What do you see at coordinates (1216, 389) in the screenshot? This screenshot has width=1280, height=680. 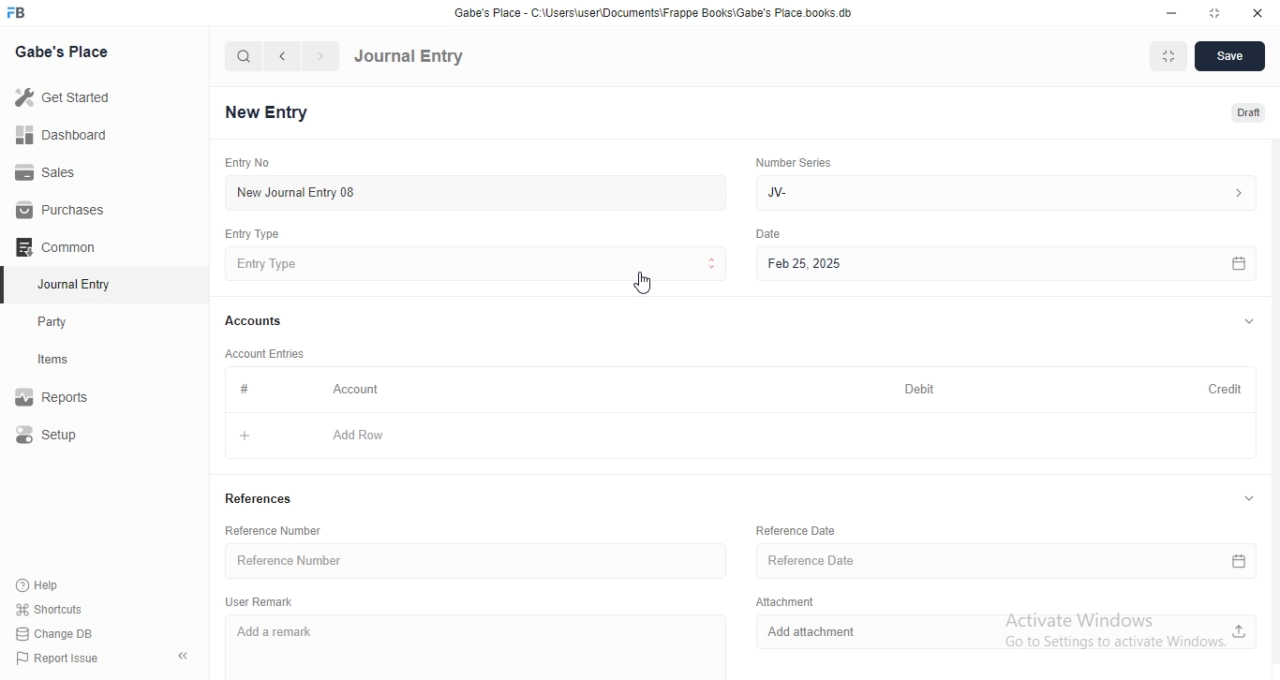 I see `Credit` at bounding box center [1216, 389].